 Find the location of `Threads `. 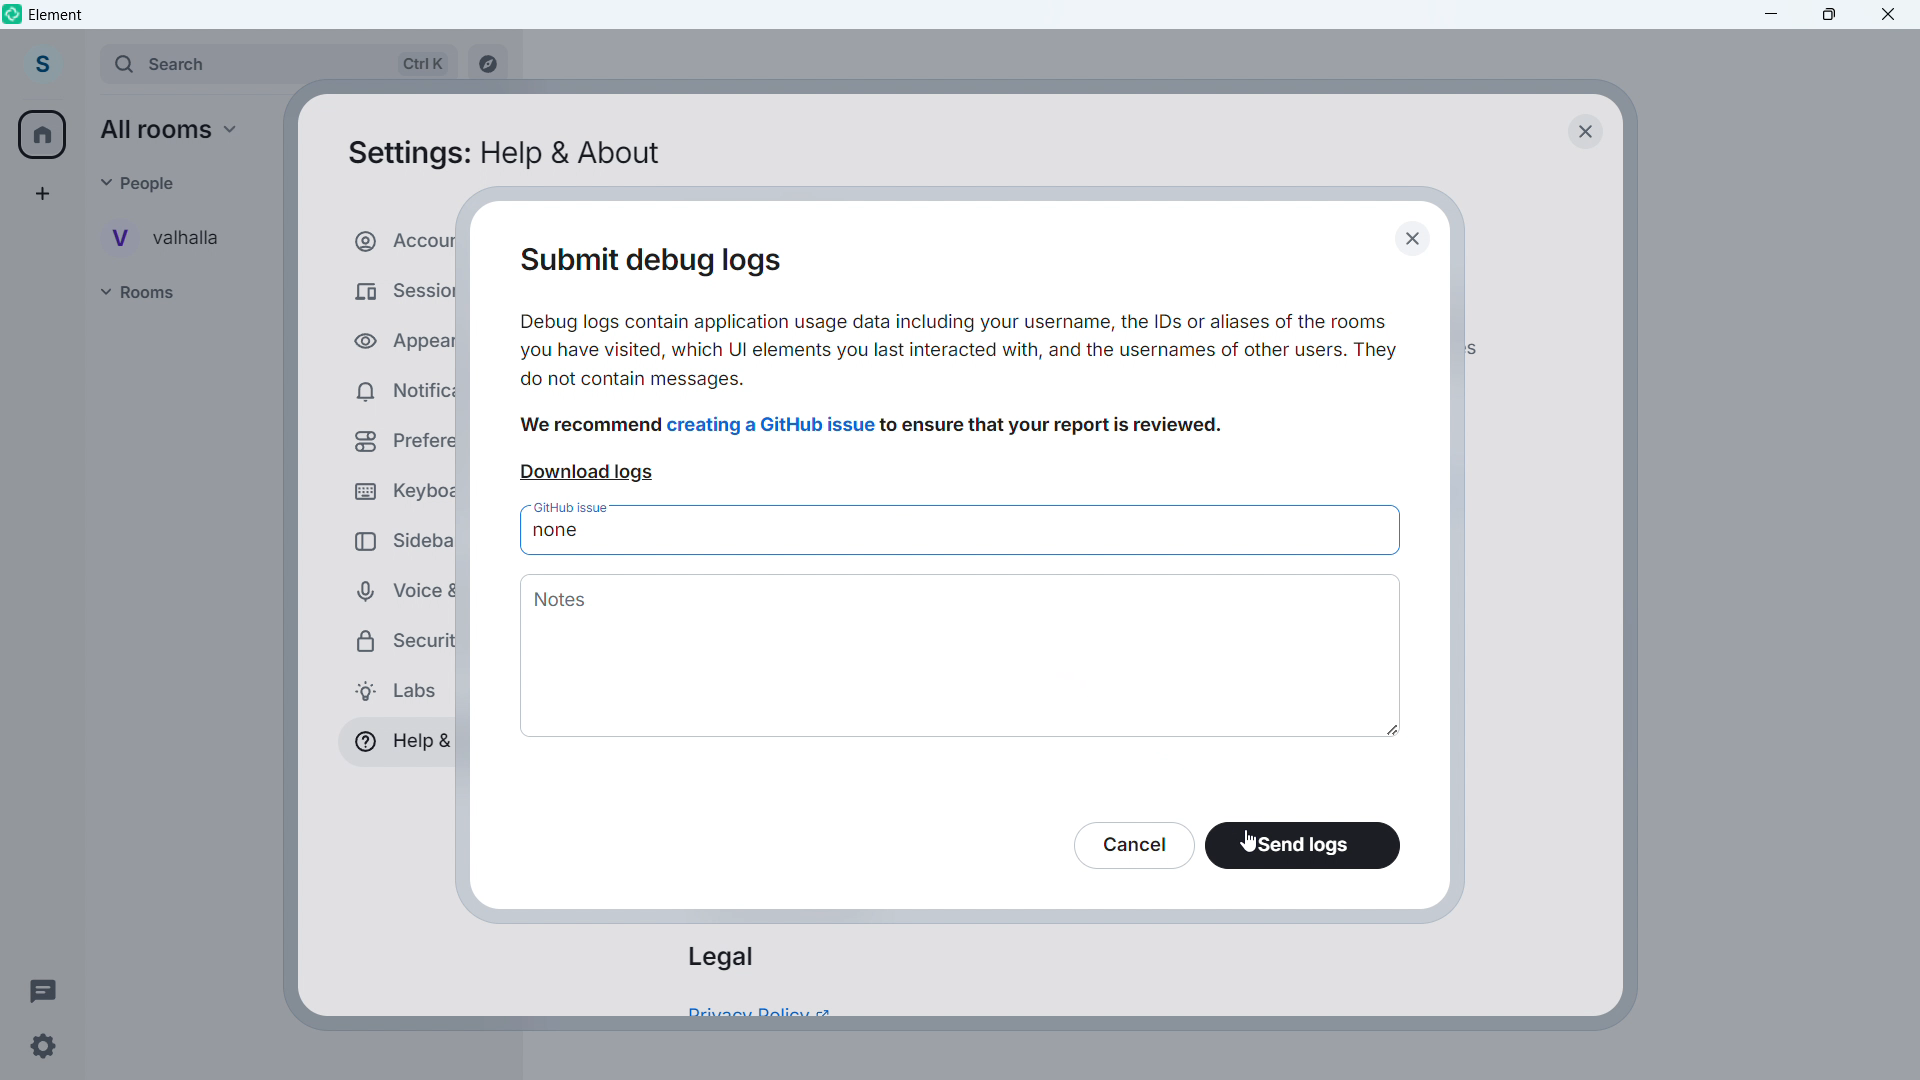

Threads  is located at coordinates (44, 989).